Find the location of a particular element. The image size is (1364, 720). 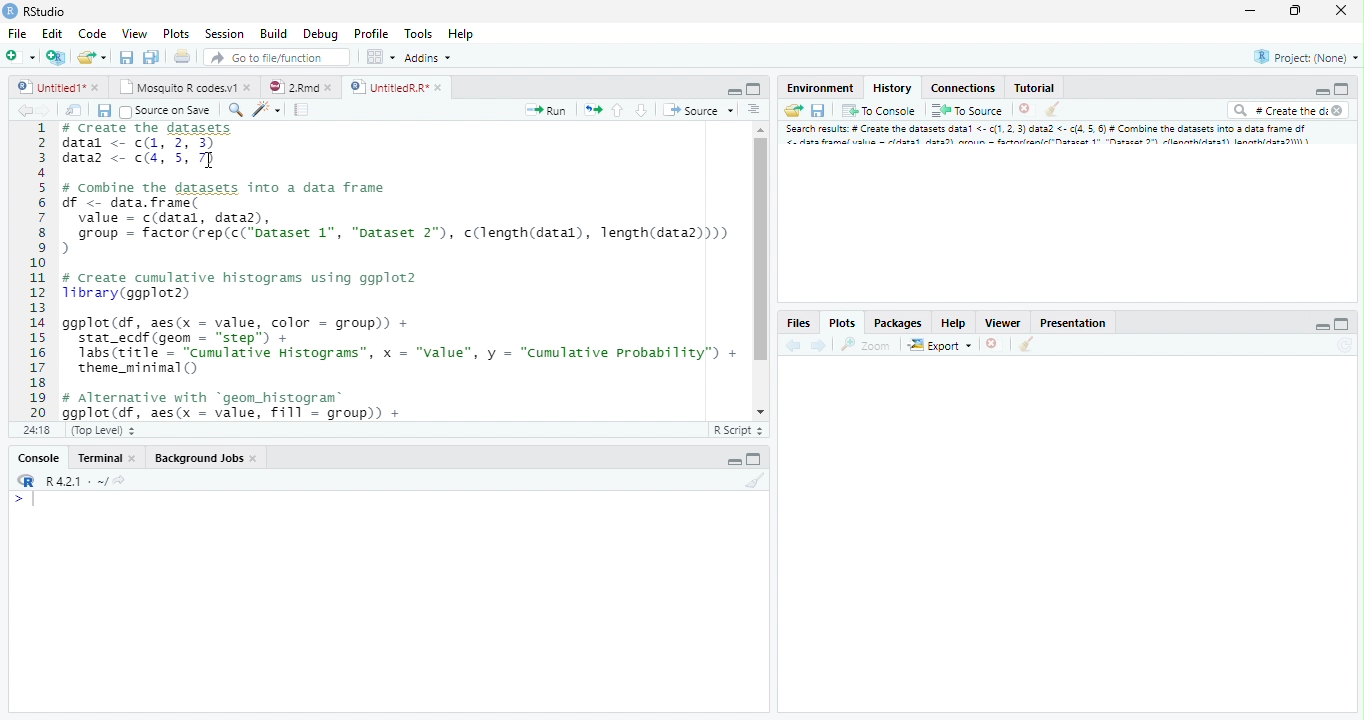

Packages is located at coordinates (898, 321).